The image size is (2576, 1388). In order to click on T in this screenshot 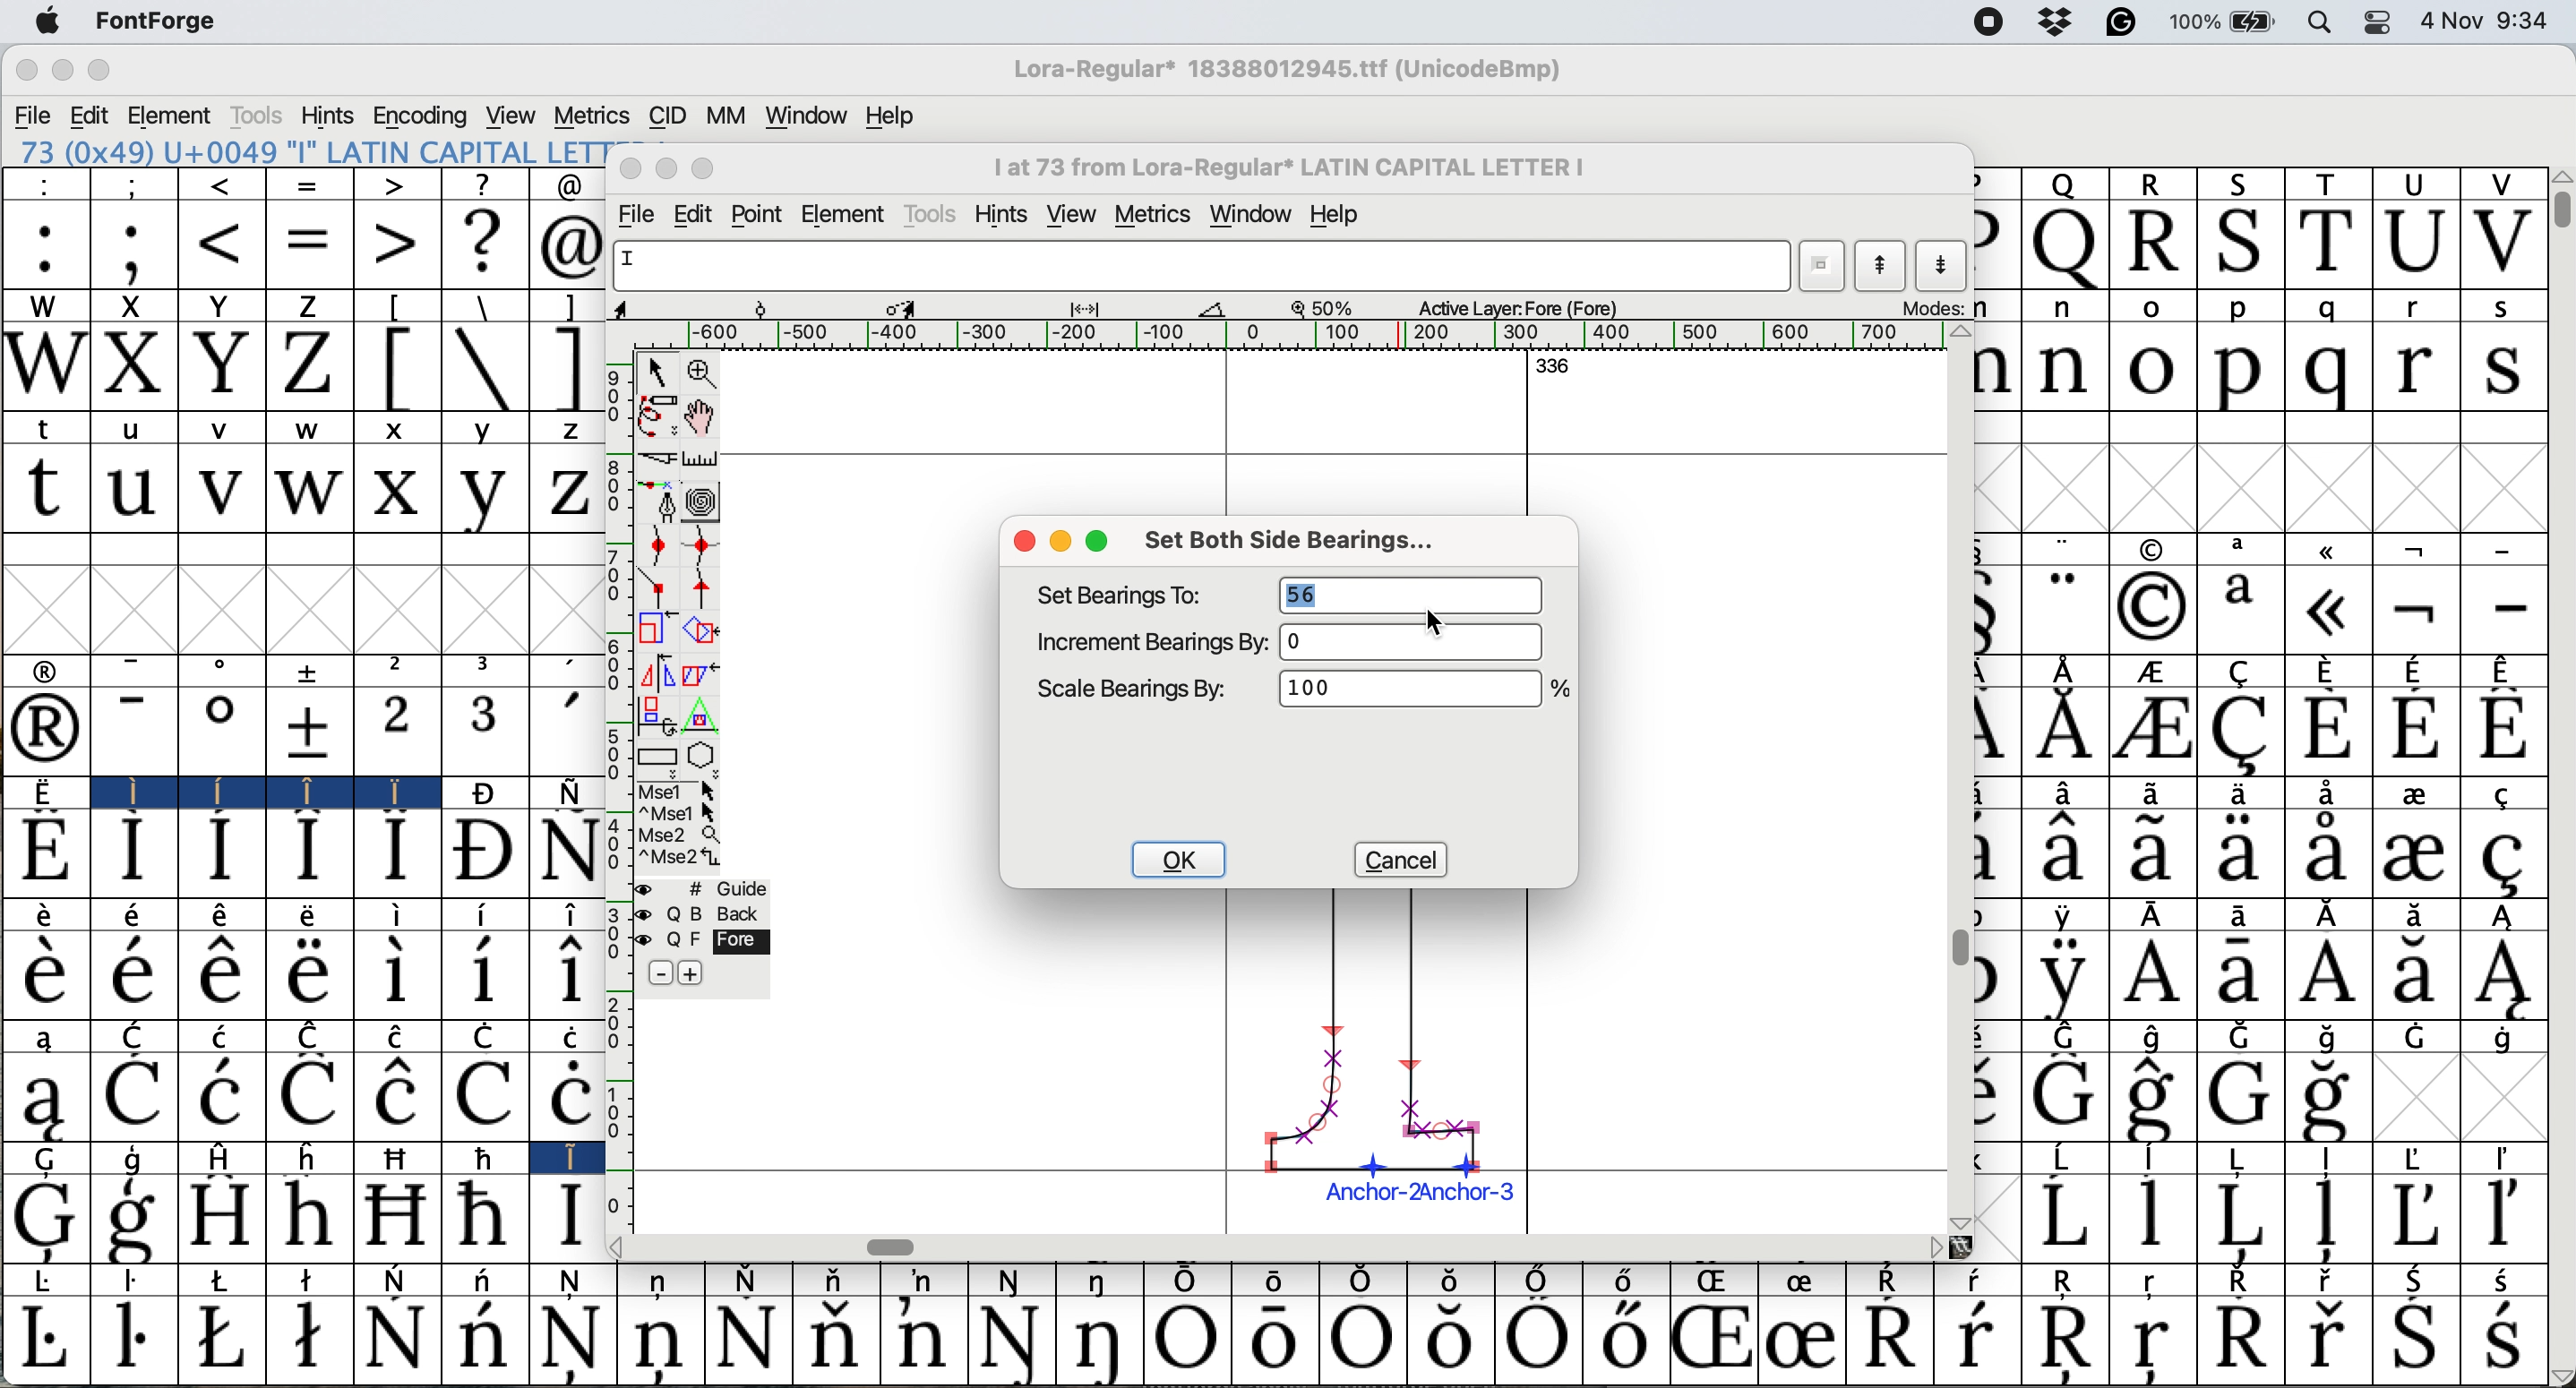, I will do `click(2329, 242)`.